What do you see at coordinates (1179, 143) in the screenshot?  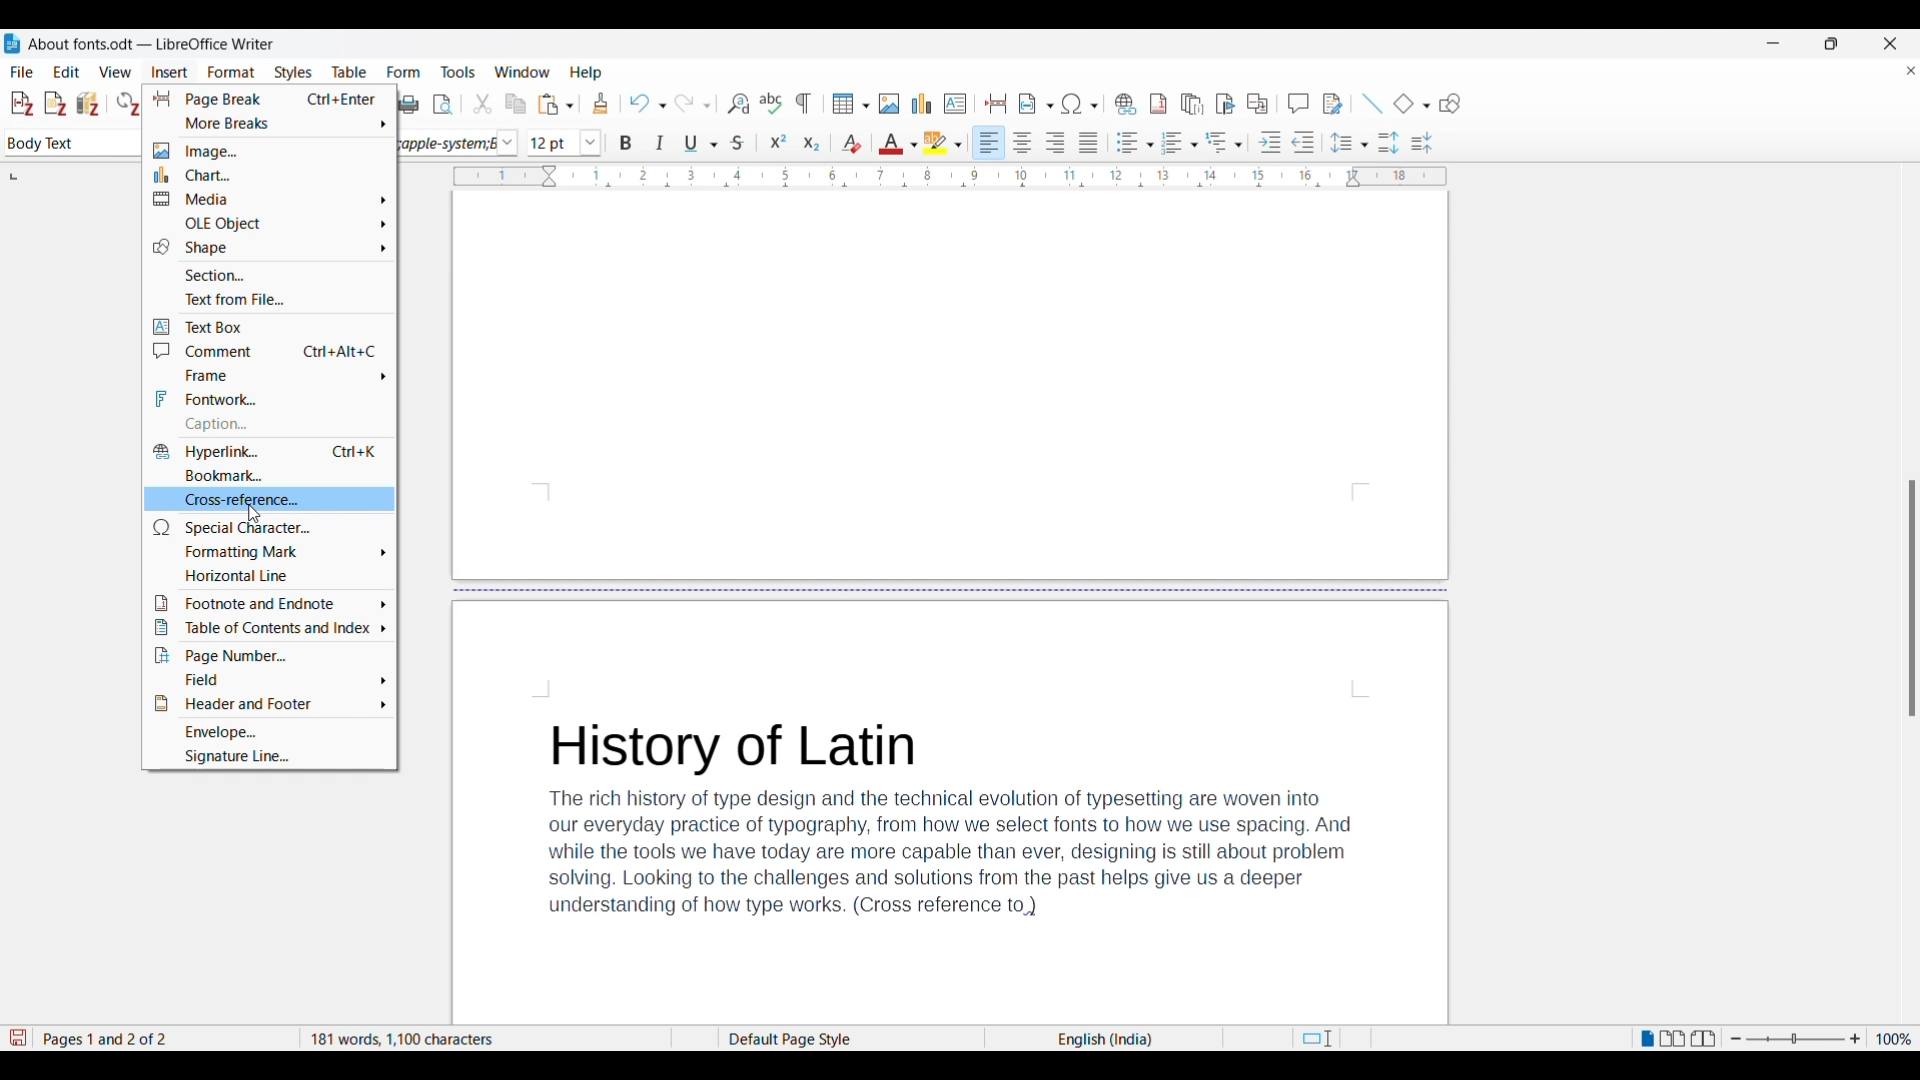 I see `Toggle ordered list` at bounding box center [1179, 143].